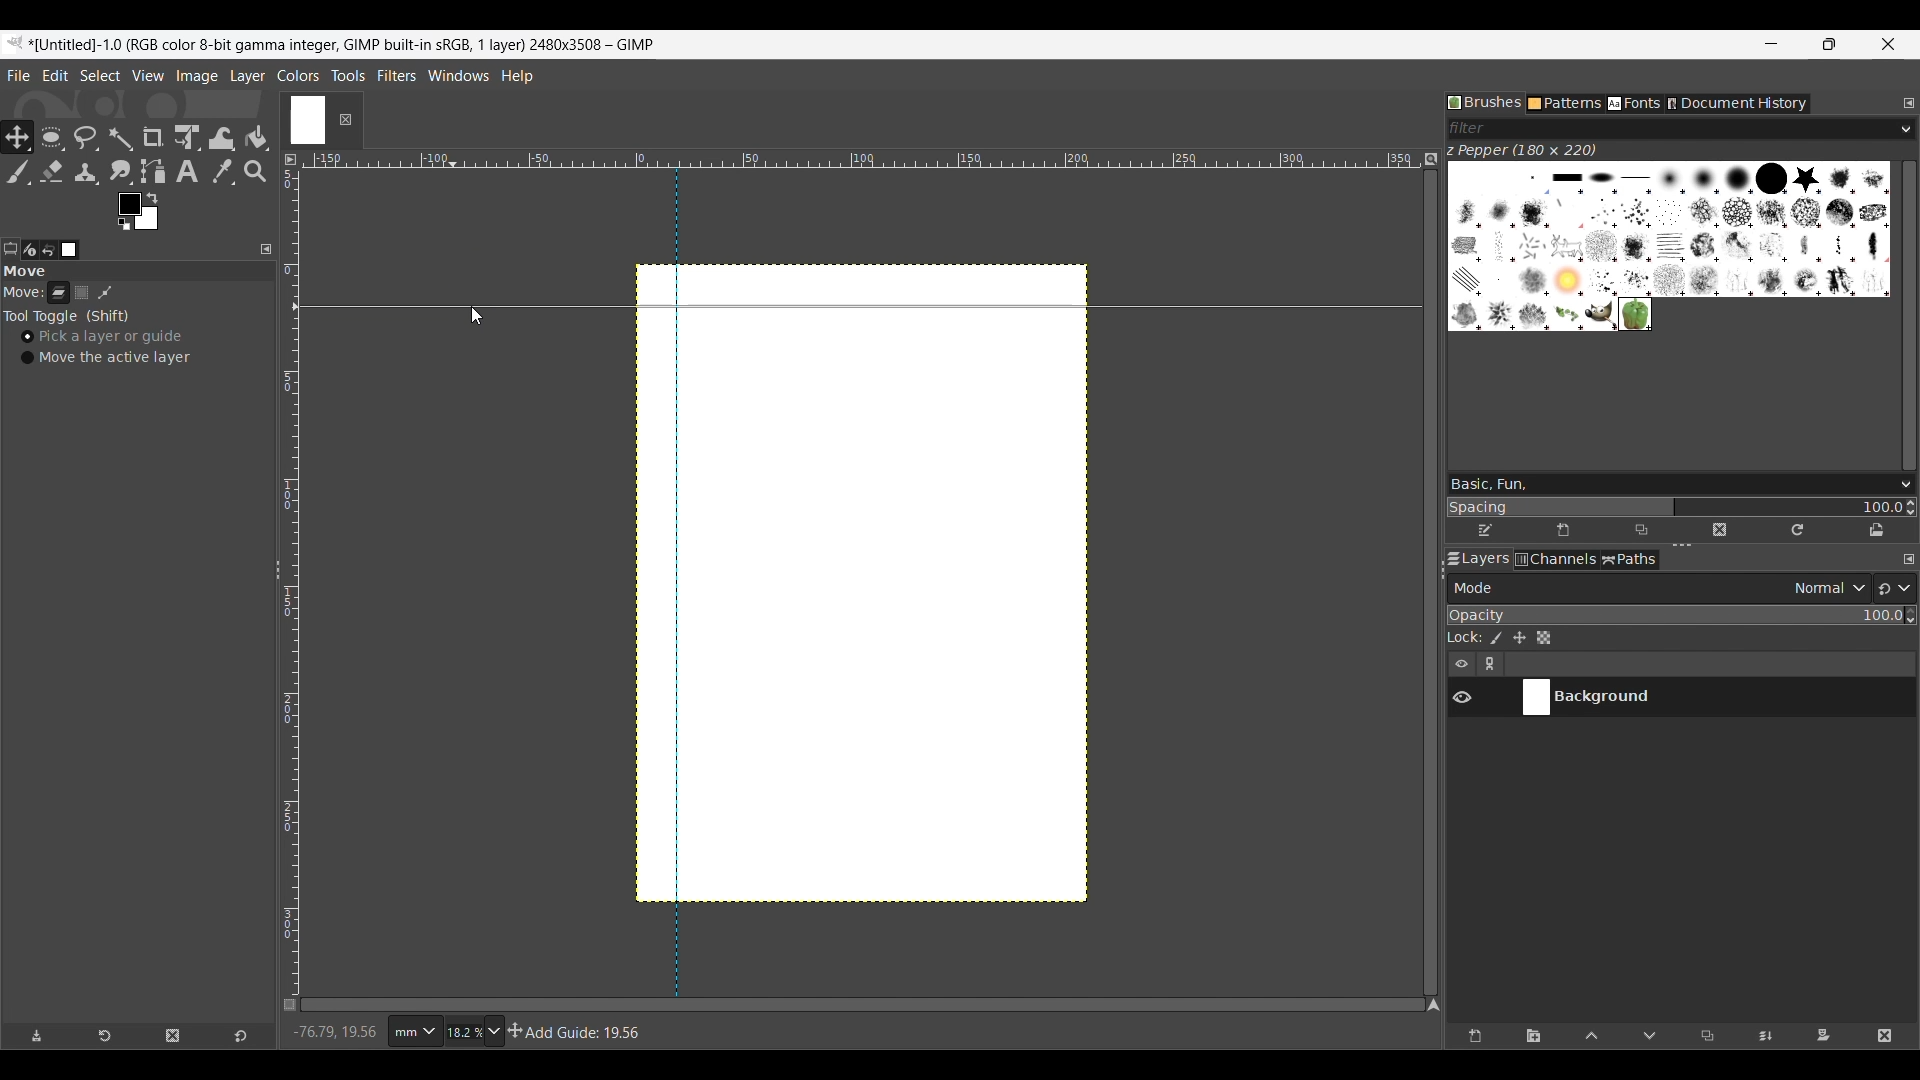  Describe the element at coordinates (1519, 638) in the screenshot. I see `Lock position and size` at that location.